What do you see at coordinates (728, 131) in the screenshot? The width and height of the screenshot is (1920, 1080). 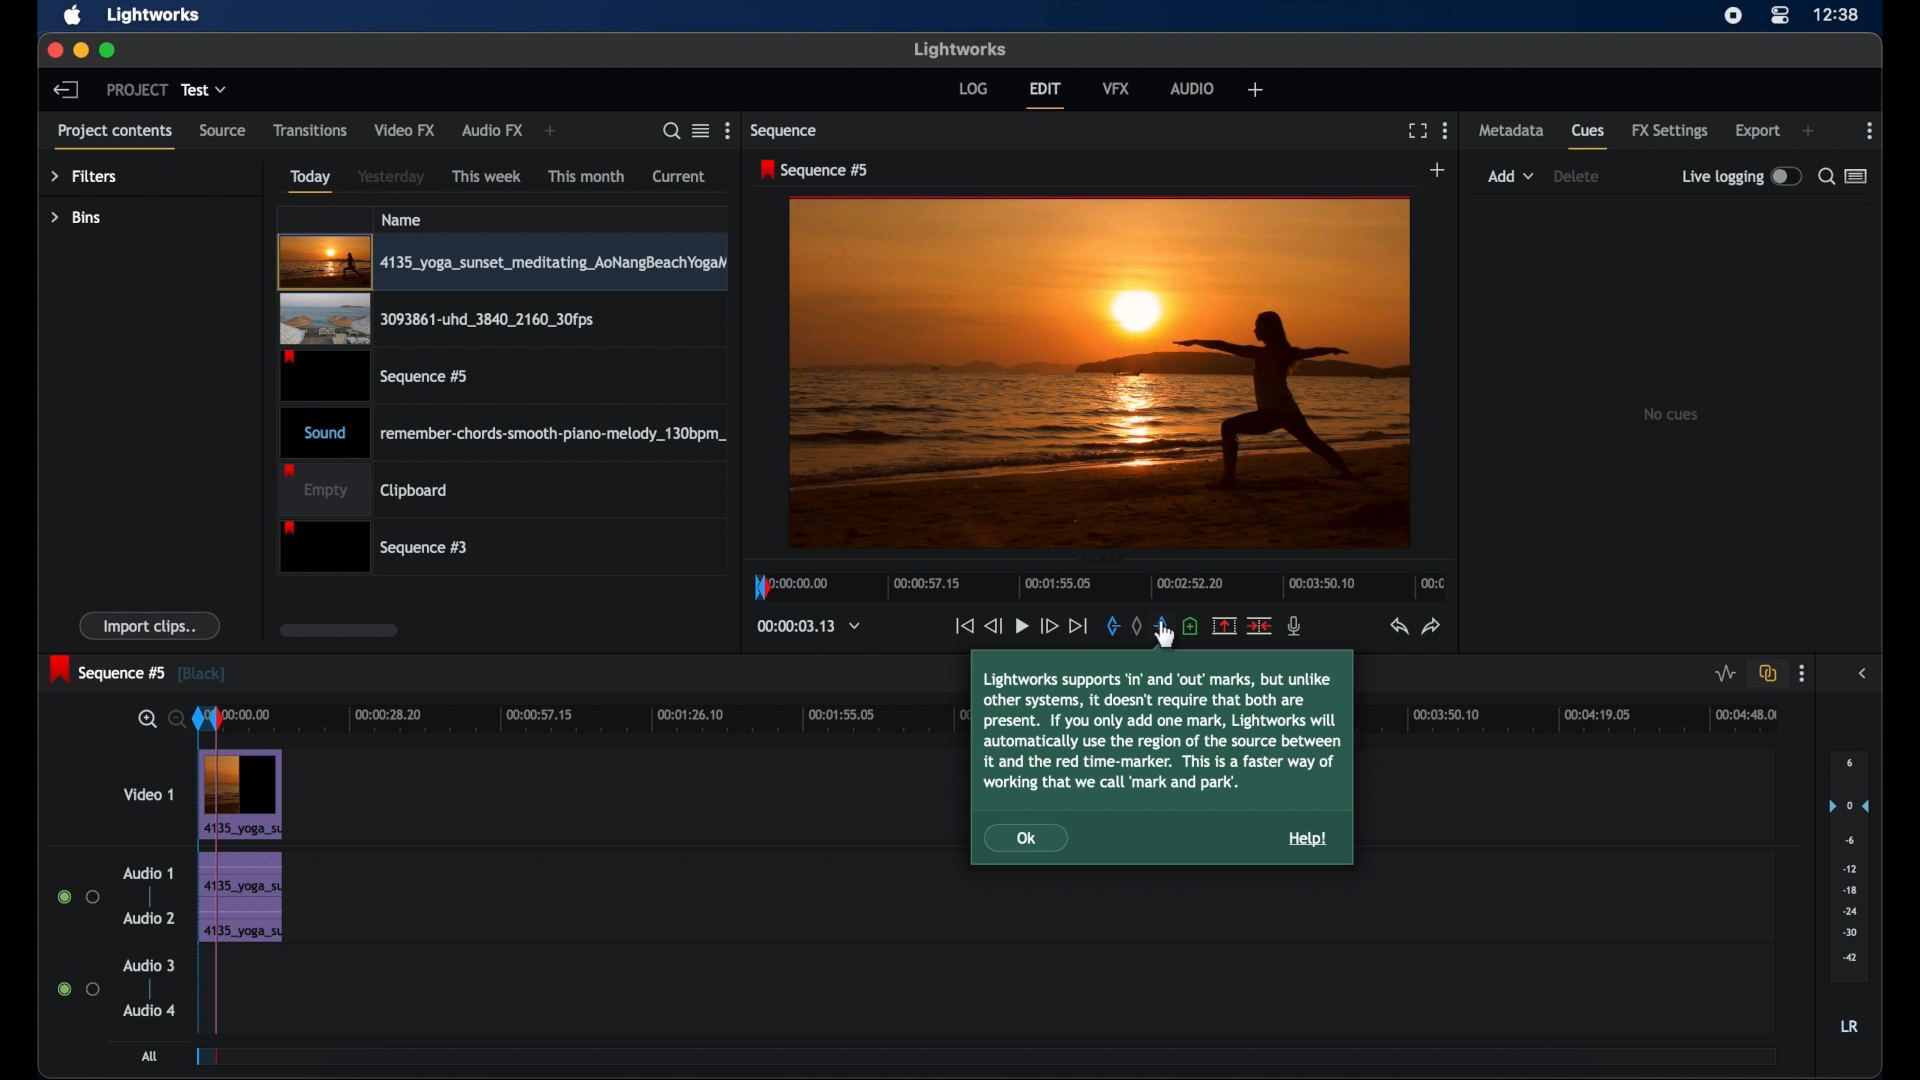 I see `more options` at bounding box center [728, 131].